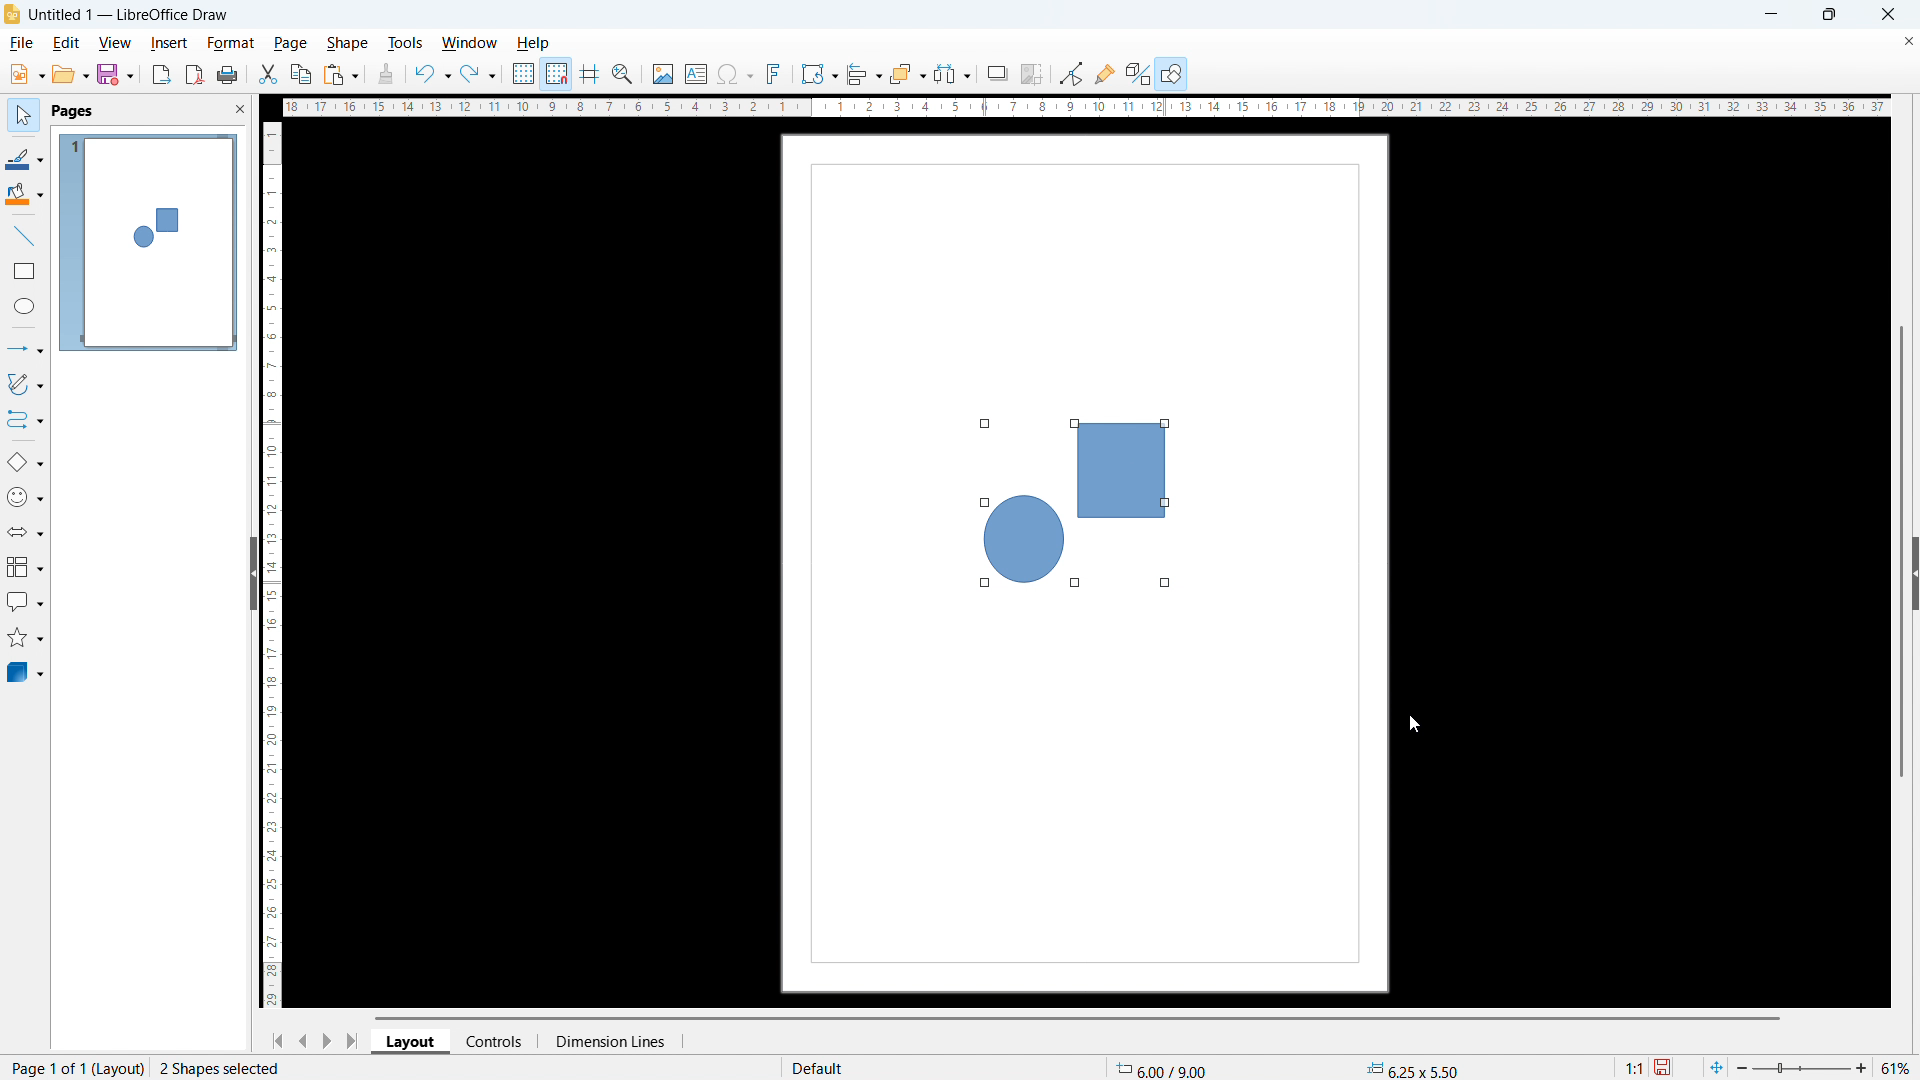 The image size is (1920, 1080). What do you see at coordinates (1914, 573) in the screenshot?
I see `expand sidebar` at bounding box center [1914, 573].